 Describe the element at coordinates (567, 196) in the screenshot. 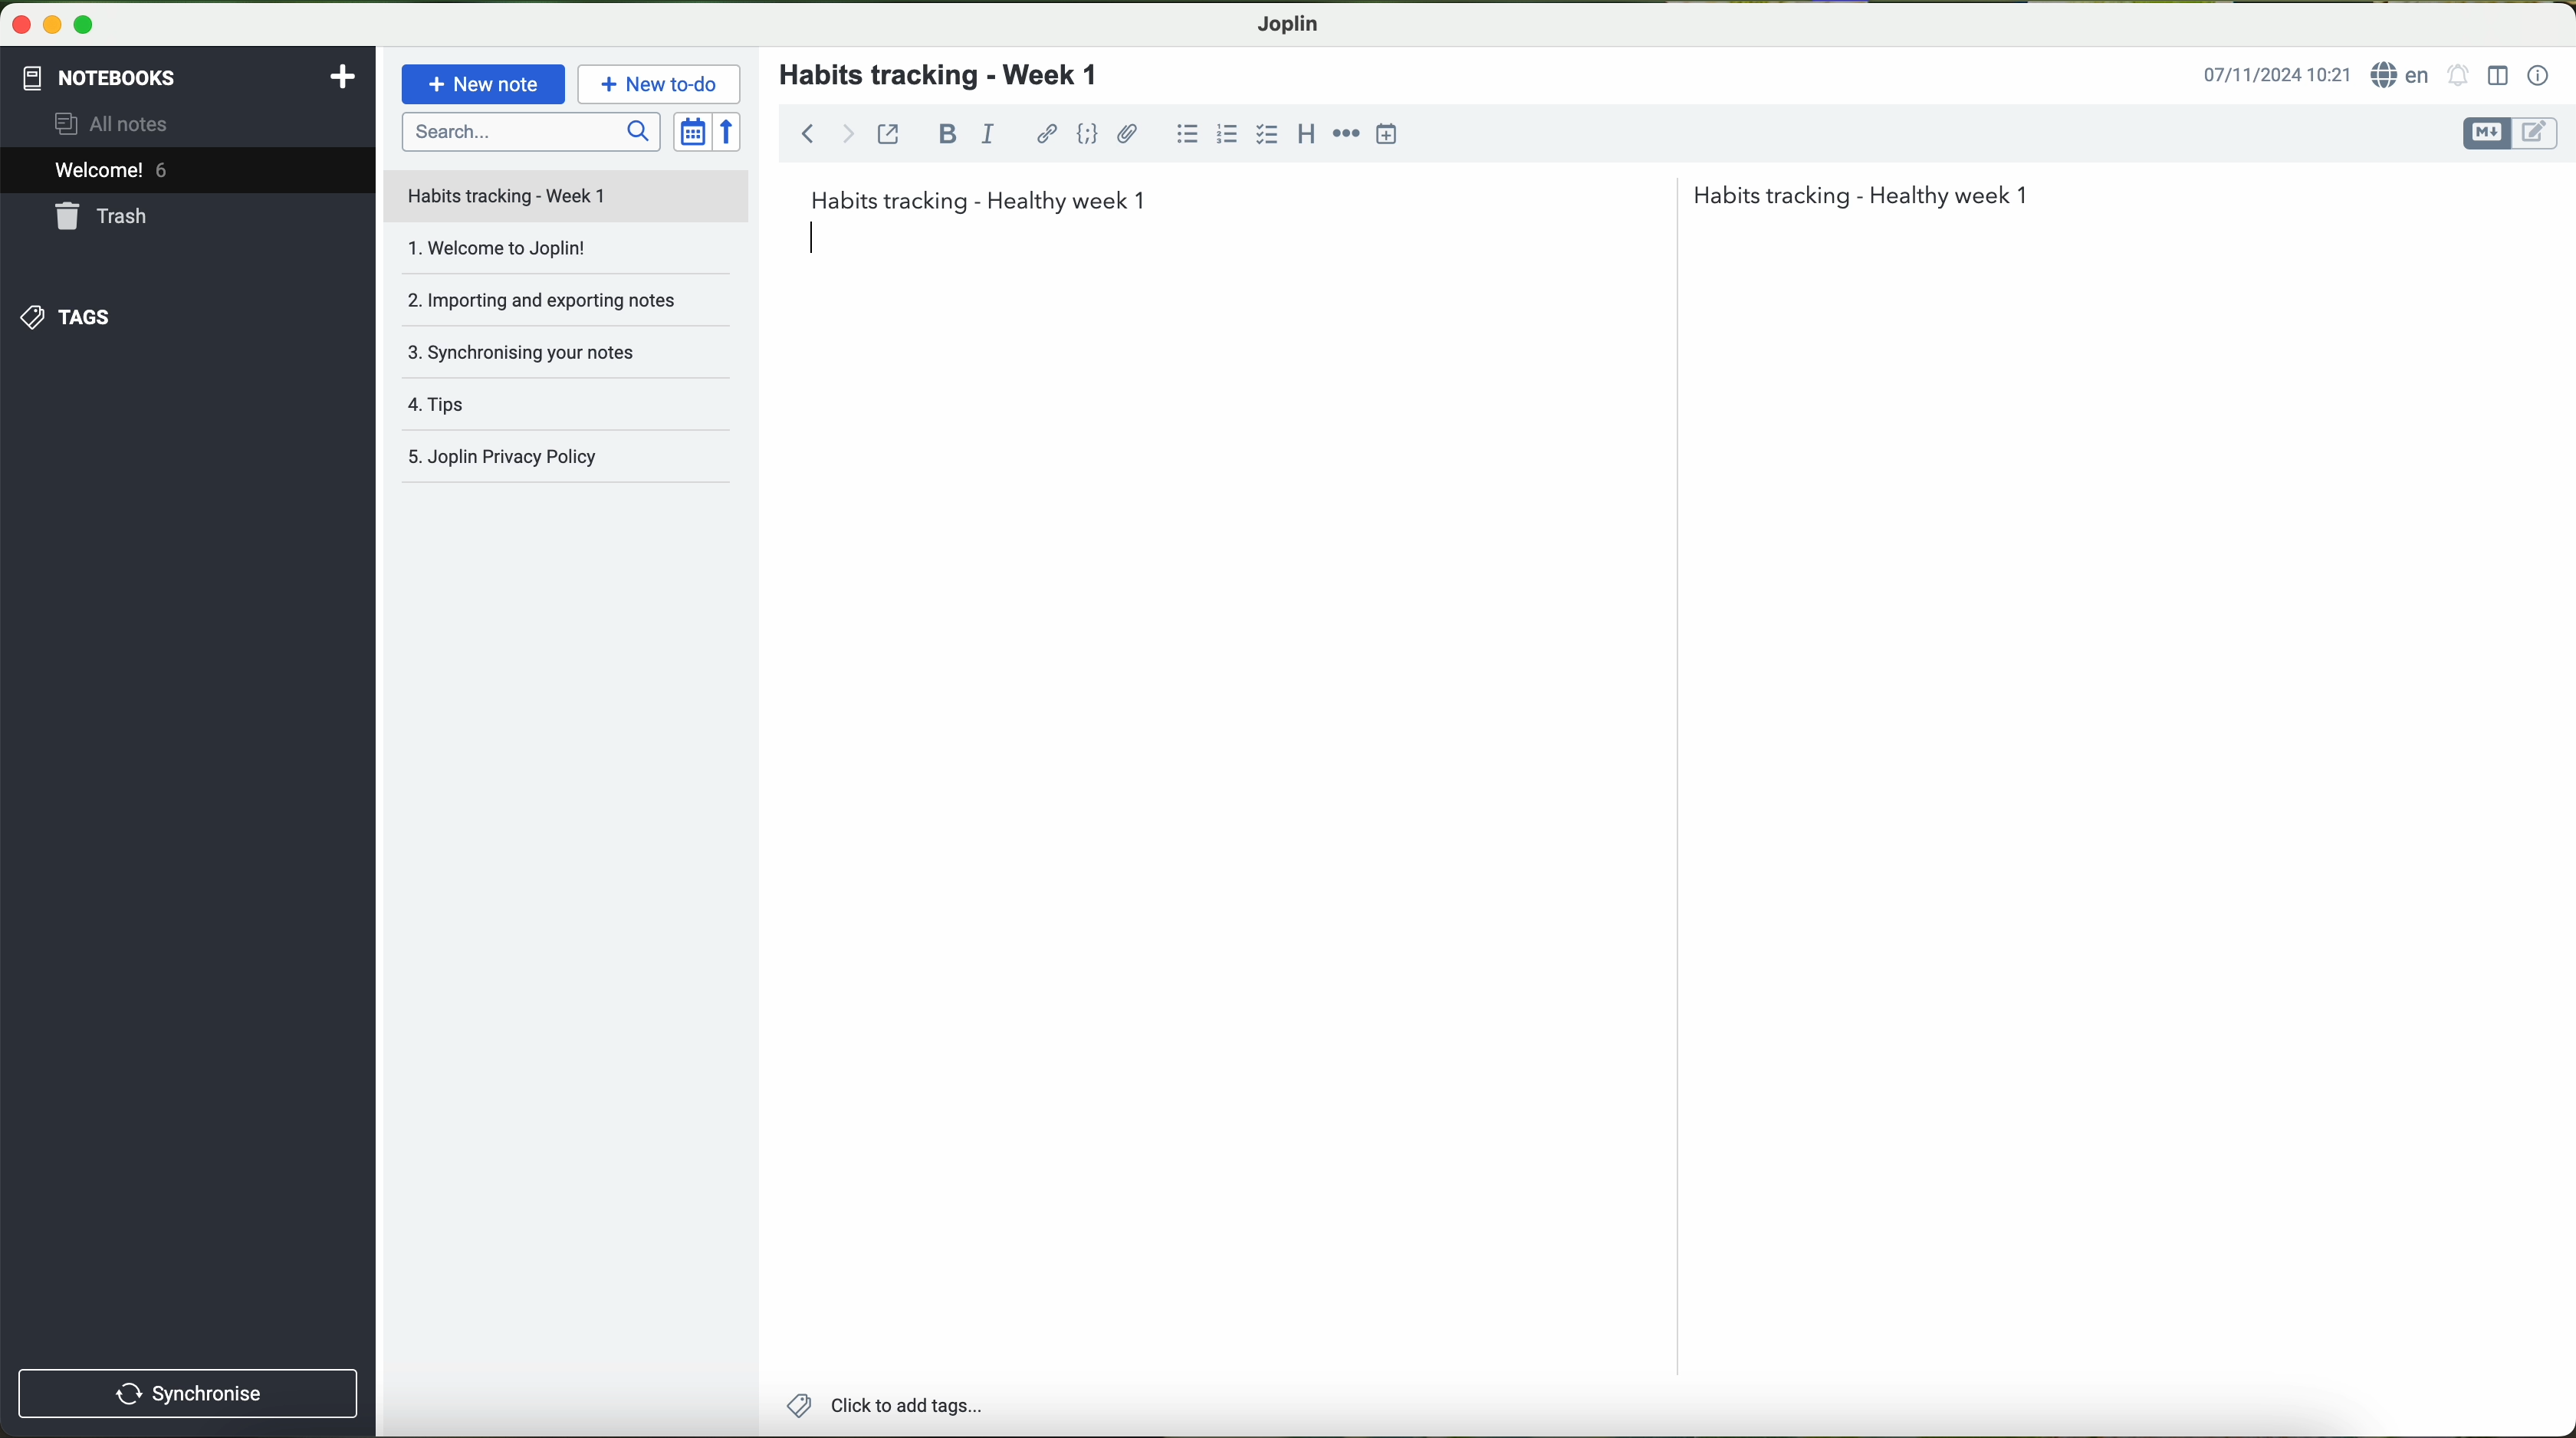

I see `file title` at that location.